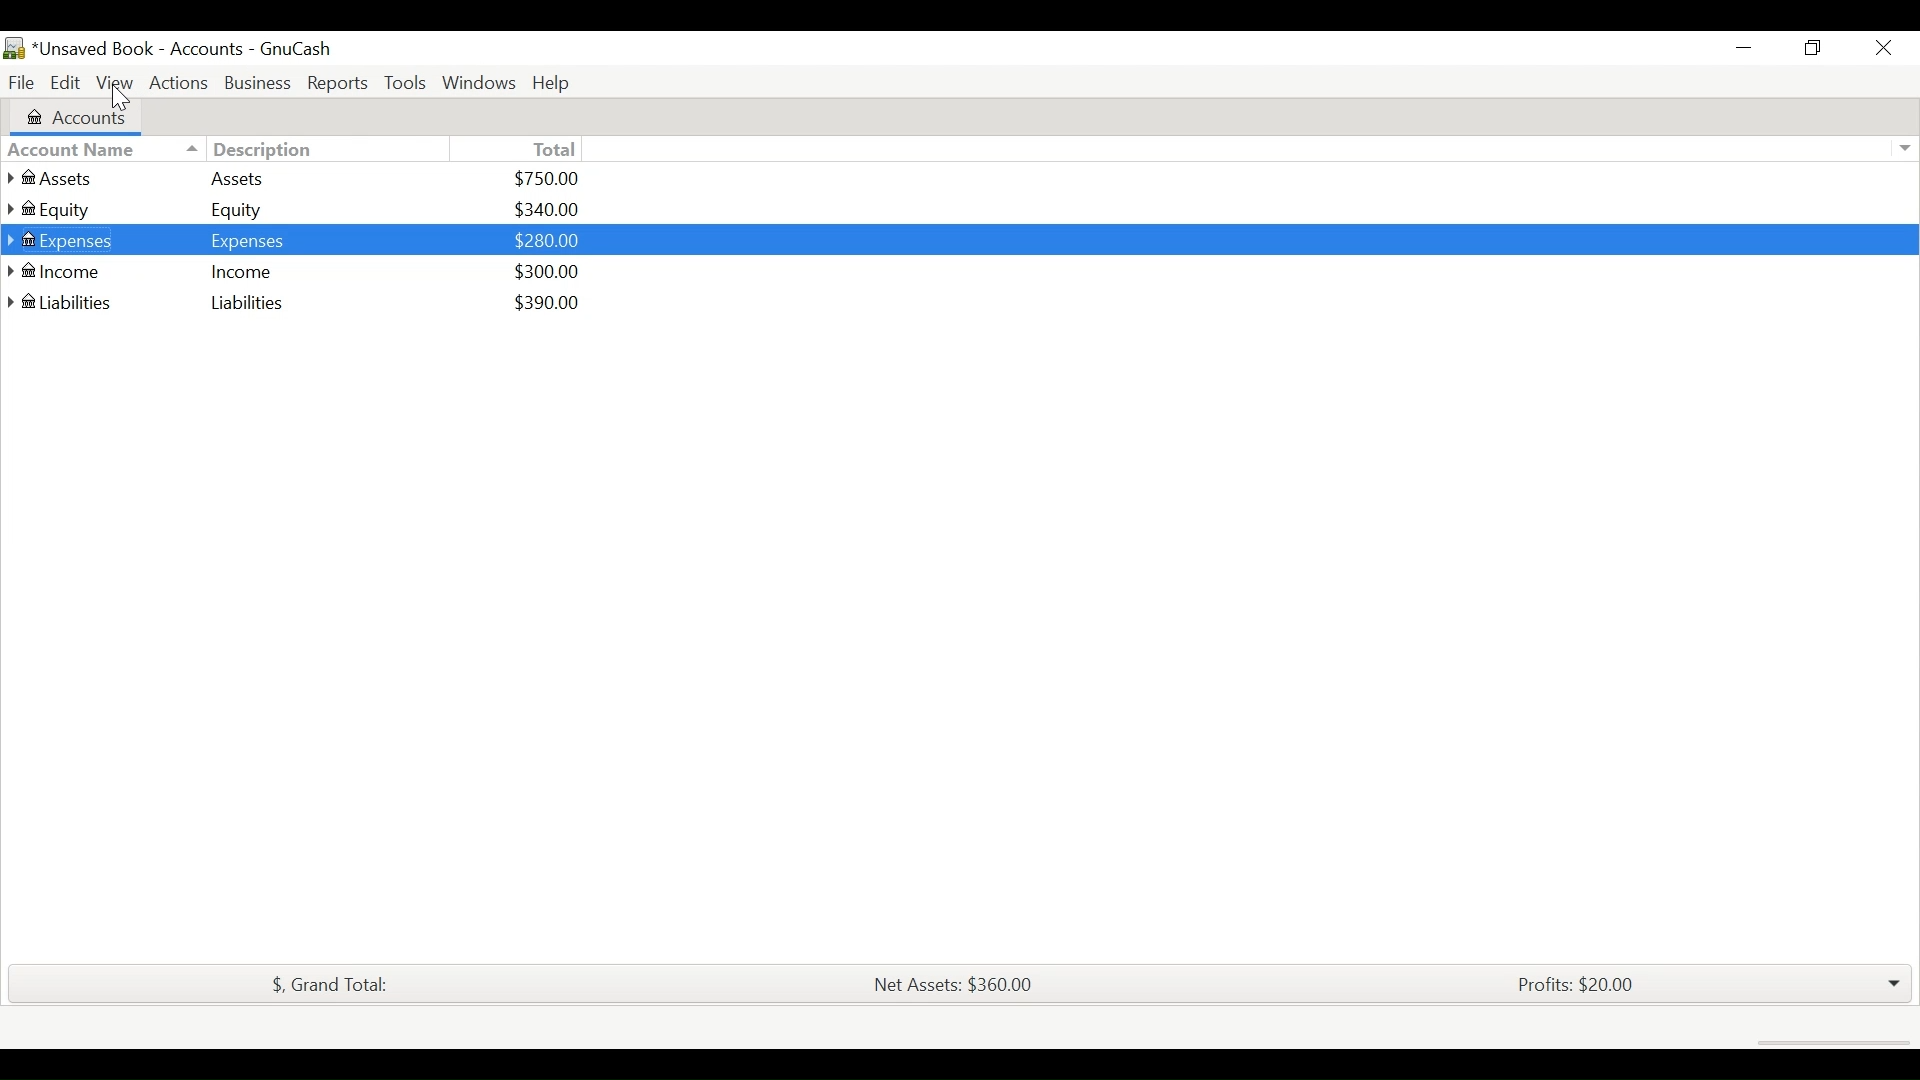 The height and width of the screenshot is (1080, 1920). Describe the element at coordinates (338, 82) in the screenshot. I see `Reports` at that location.